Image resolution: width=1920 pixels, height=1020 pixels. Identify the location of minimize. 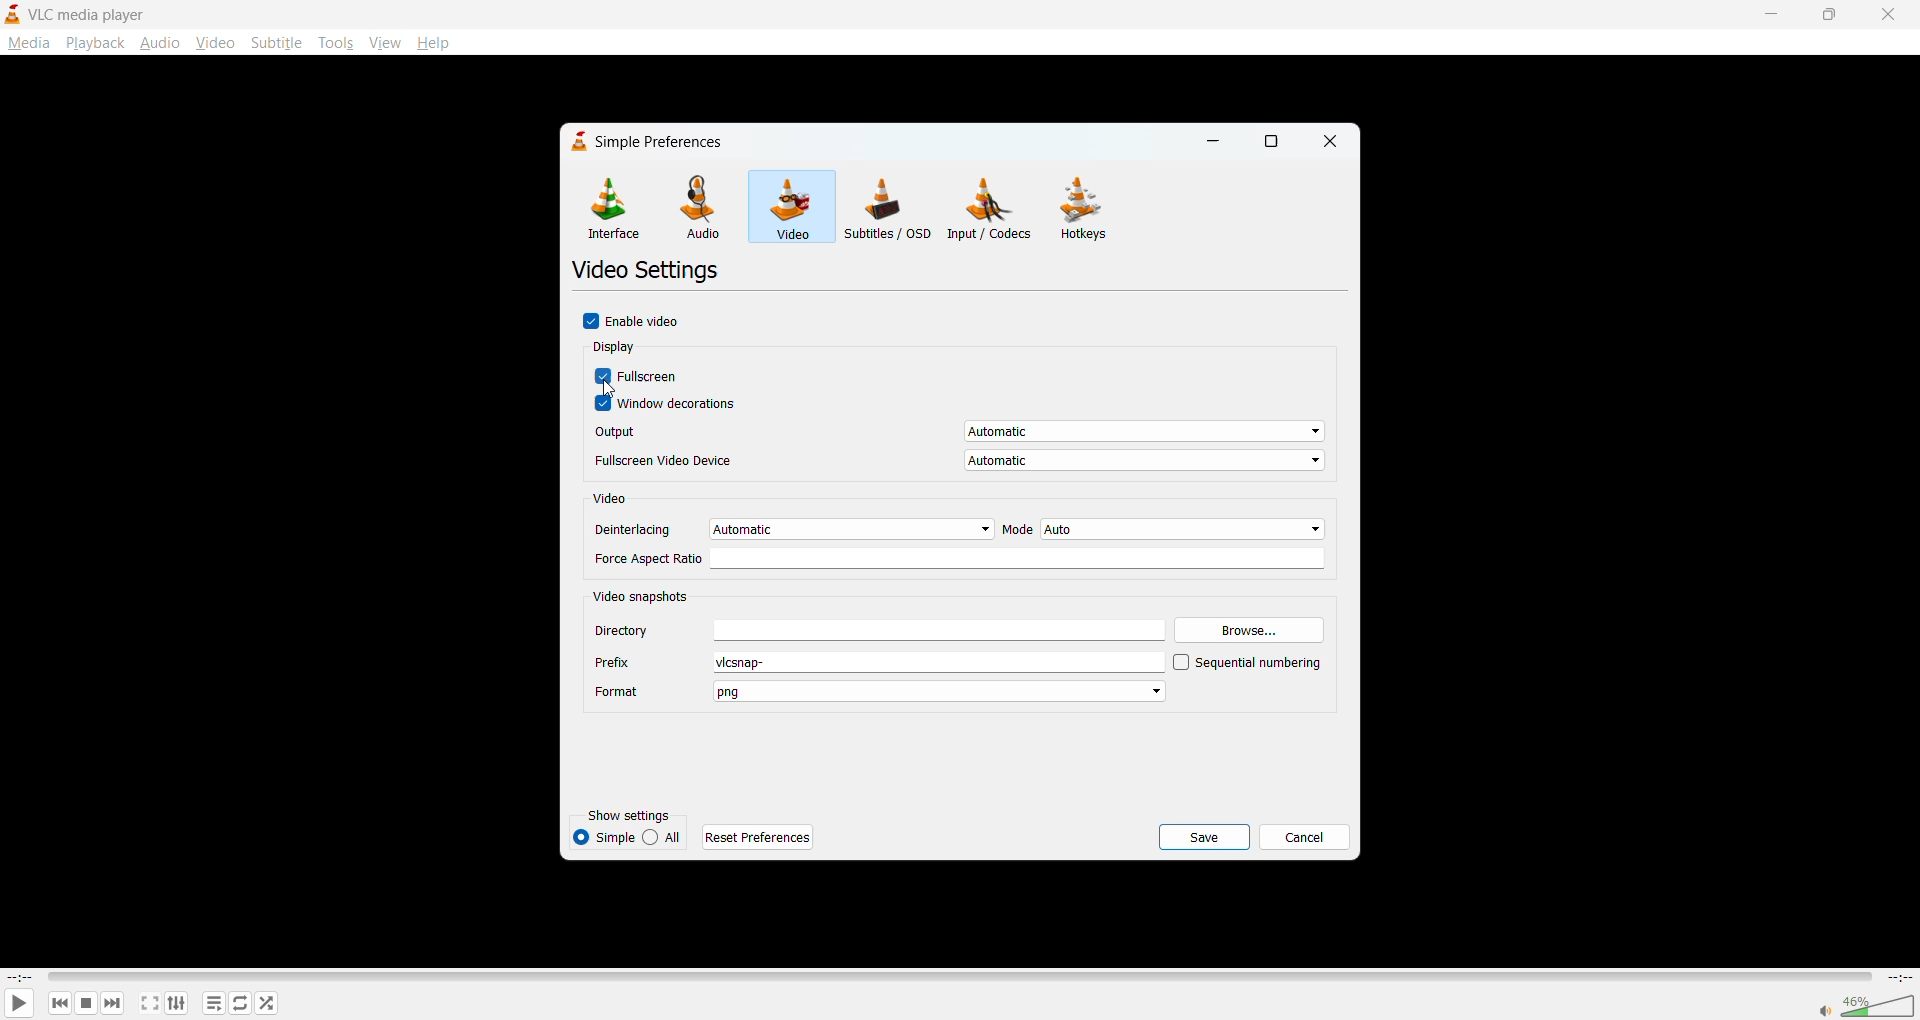
(1774, 13).